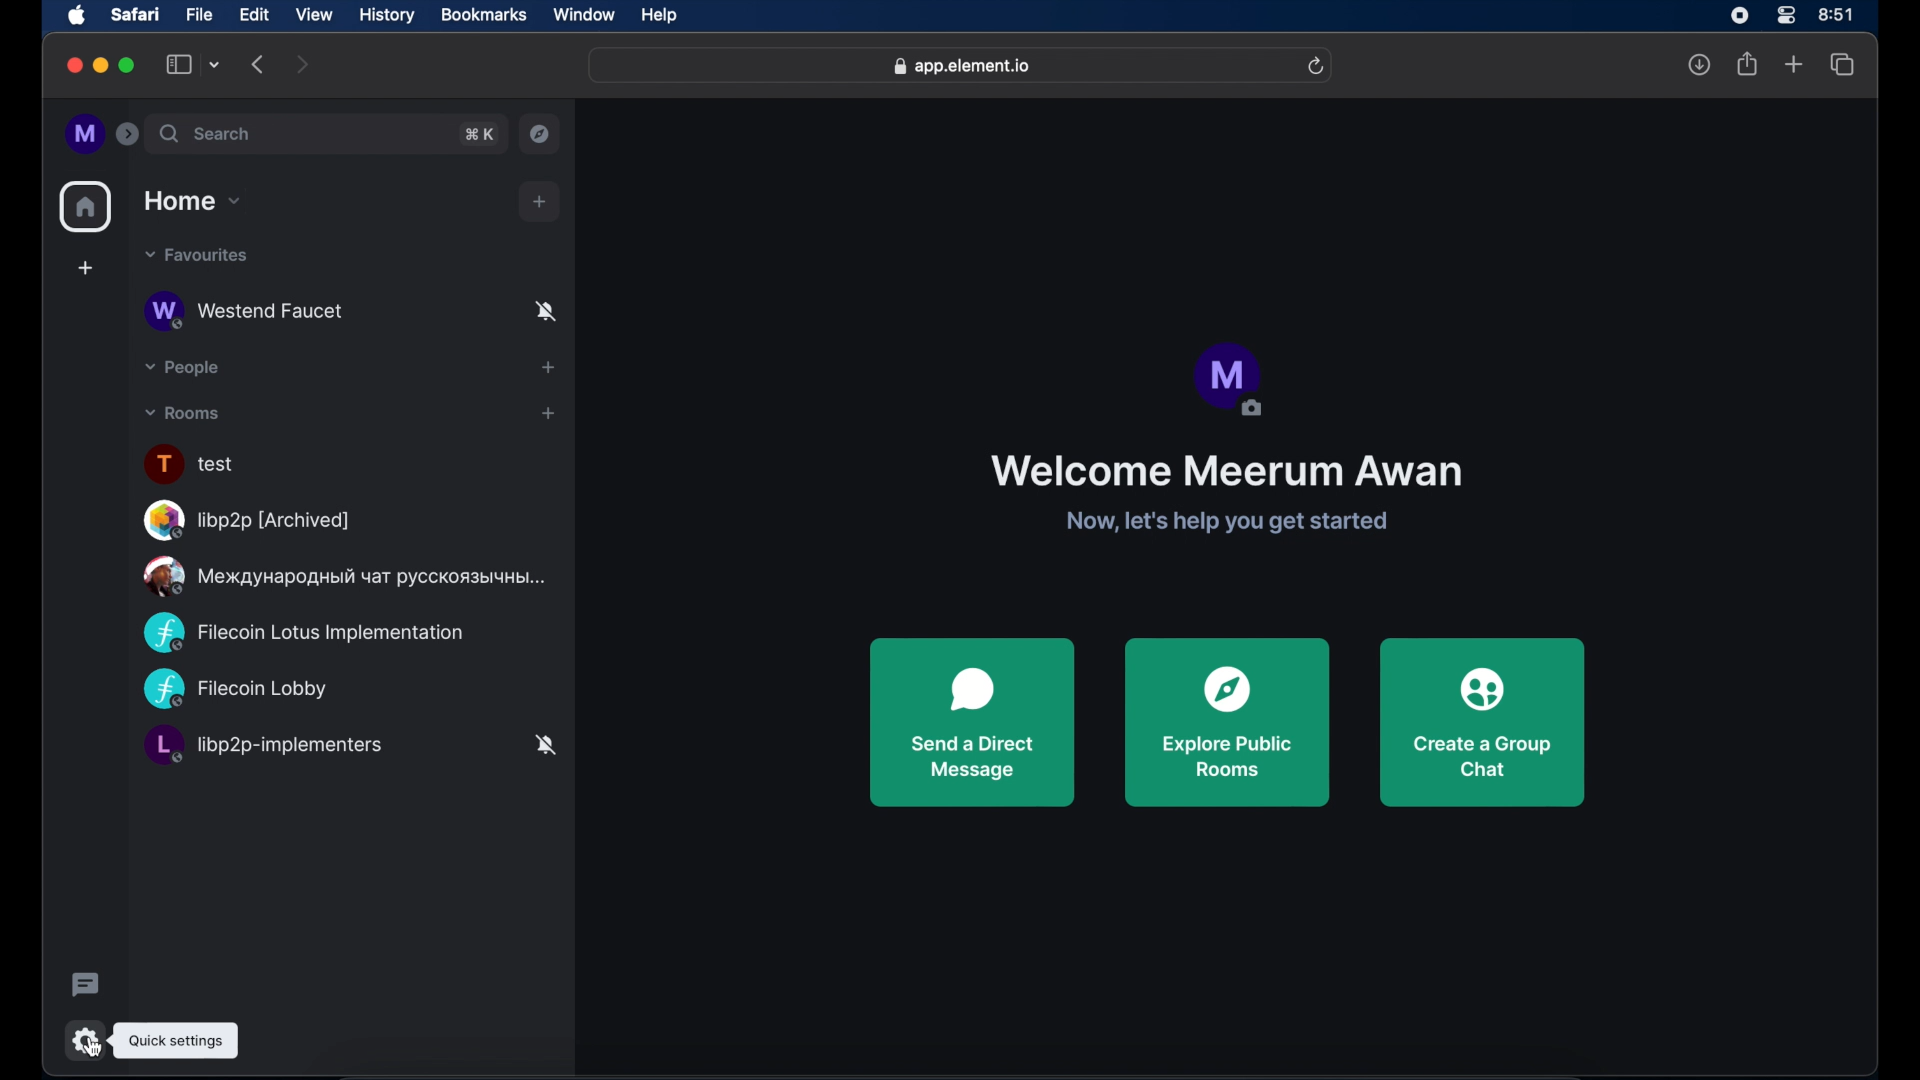 This screenshot has width=1920, height=1080. What do you see at coordinates (1482, 724) in the screenshot?
I see `create a group chat` at bounding box center [1482, 724].